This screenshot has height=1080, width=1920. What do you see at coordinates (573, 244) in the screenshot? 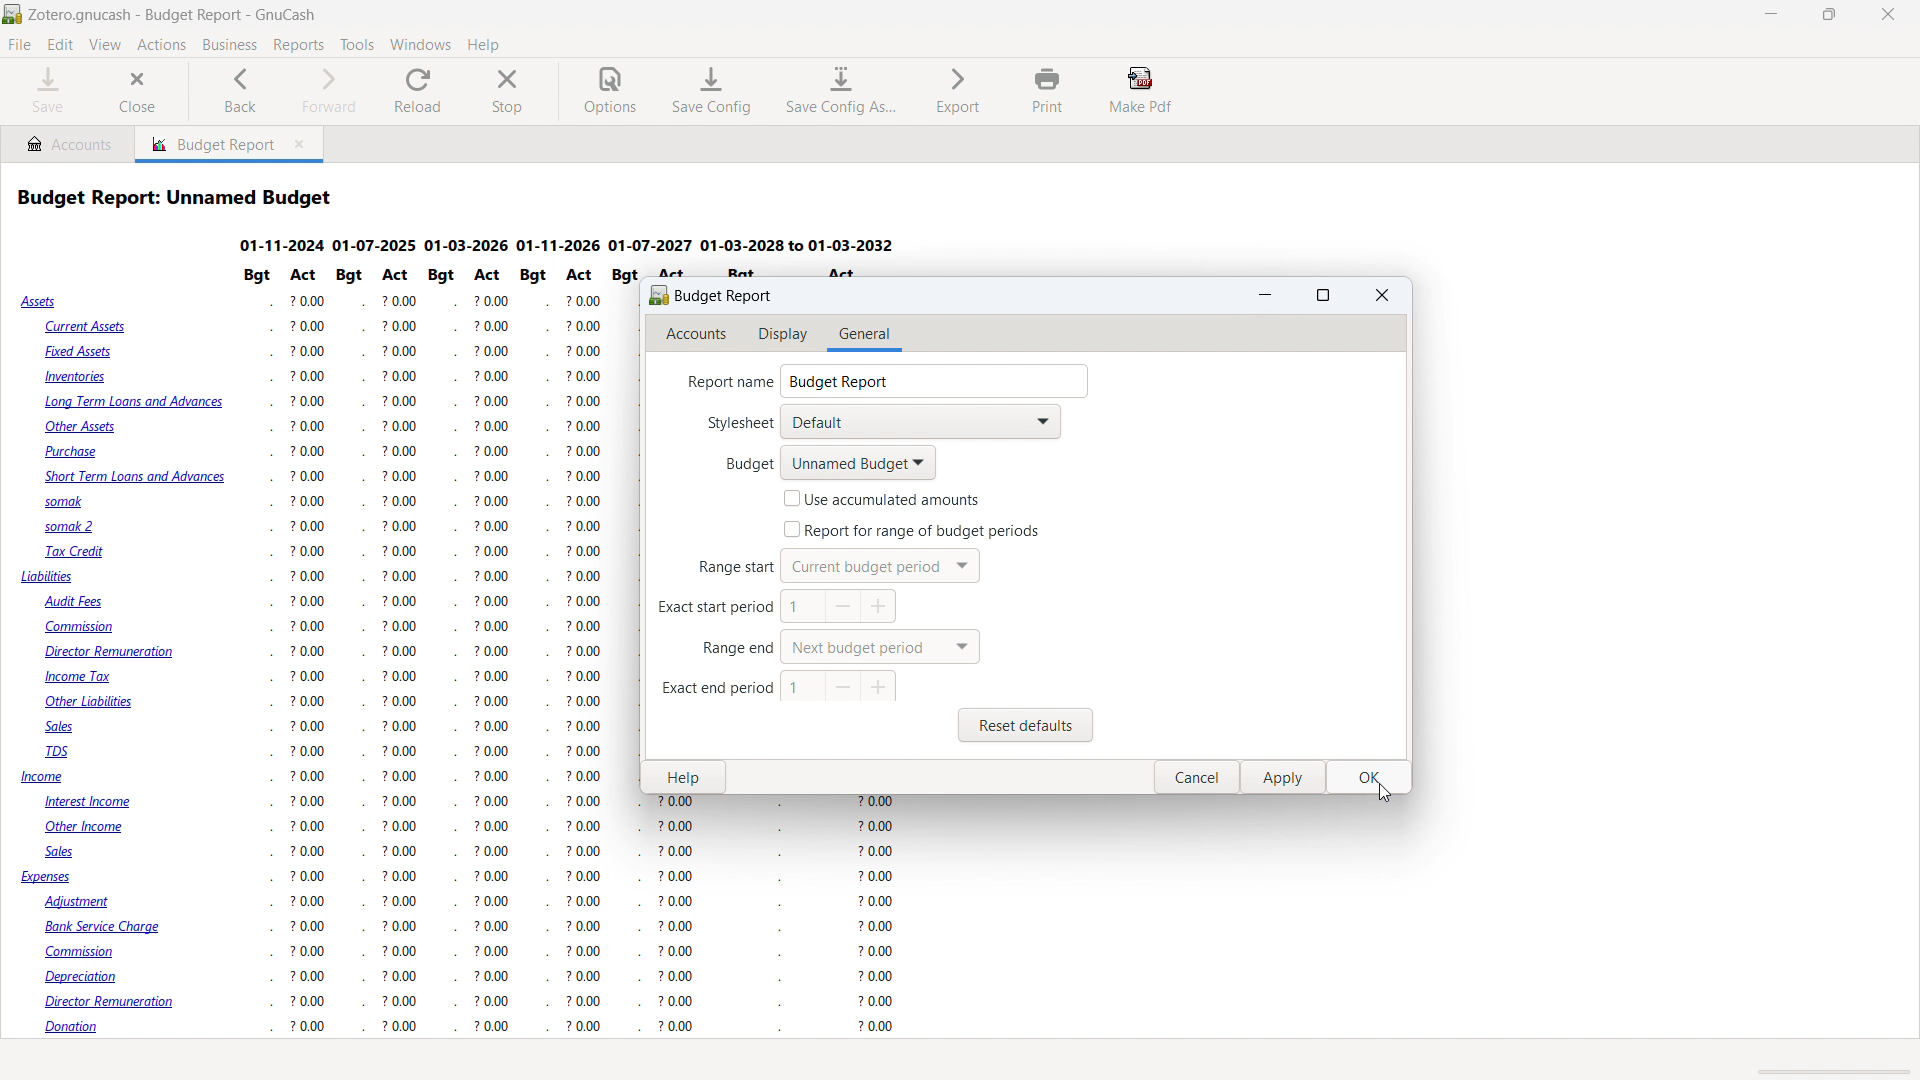
I see `timelines` at bounding box center [573, 244].